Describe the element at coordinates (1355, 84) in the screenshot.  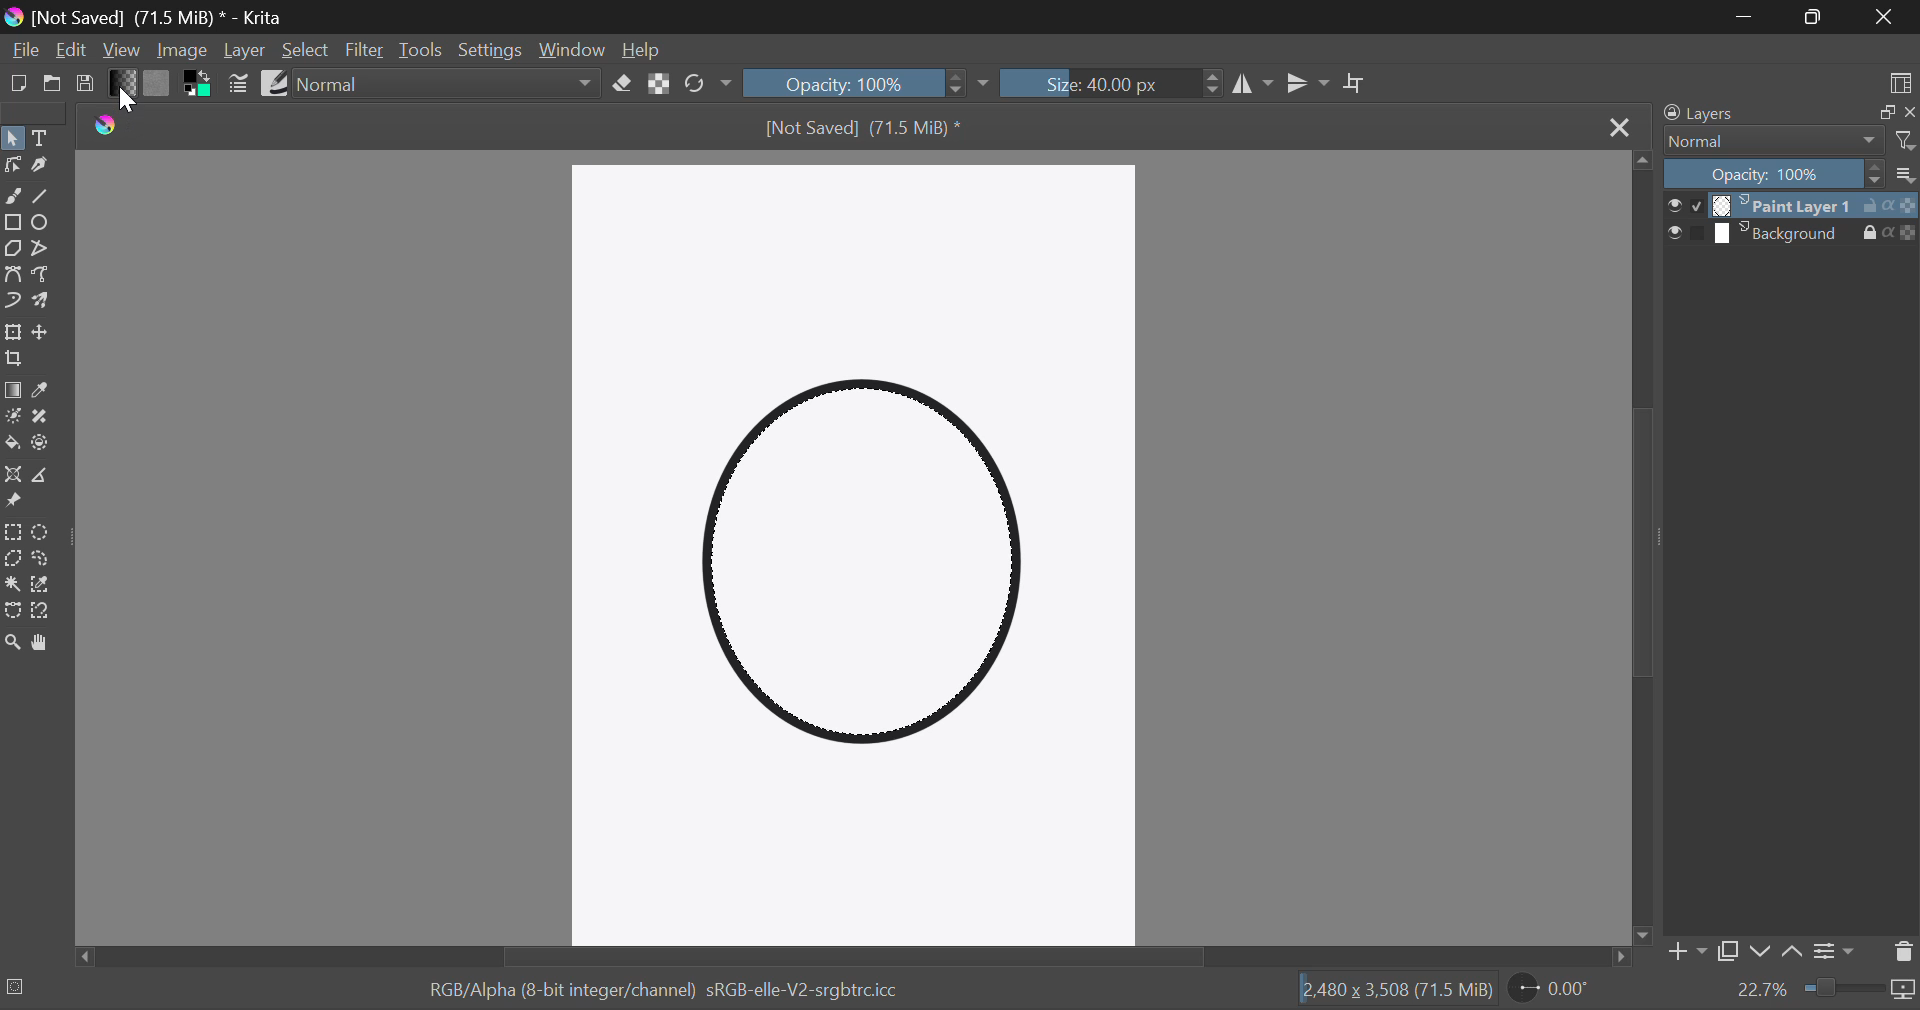
I see `Crop` at that location.